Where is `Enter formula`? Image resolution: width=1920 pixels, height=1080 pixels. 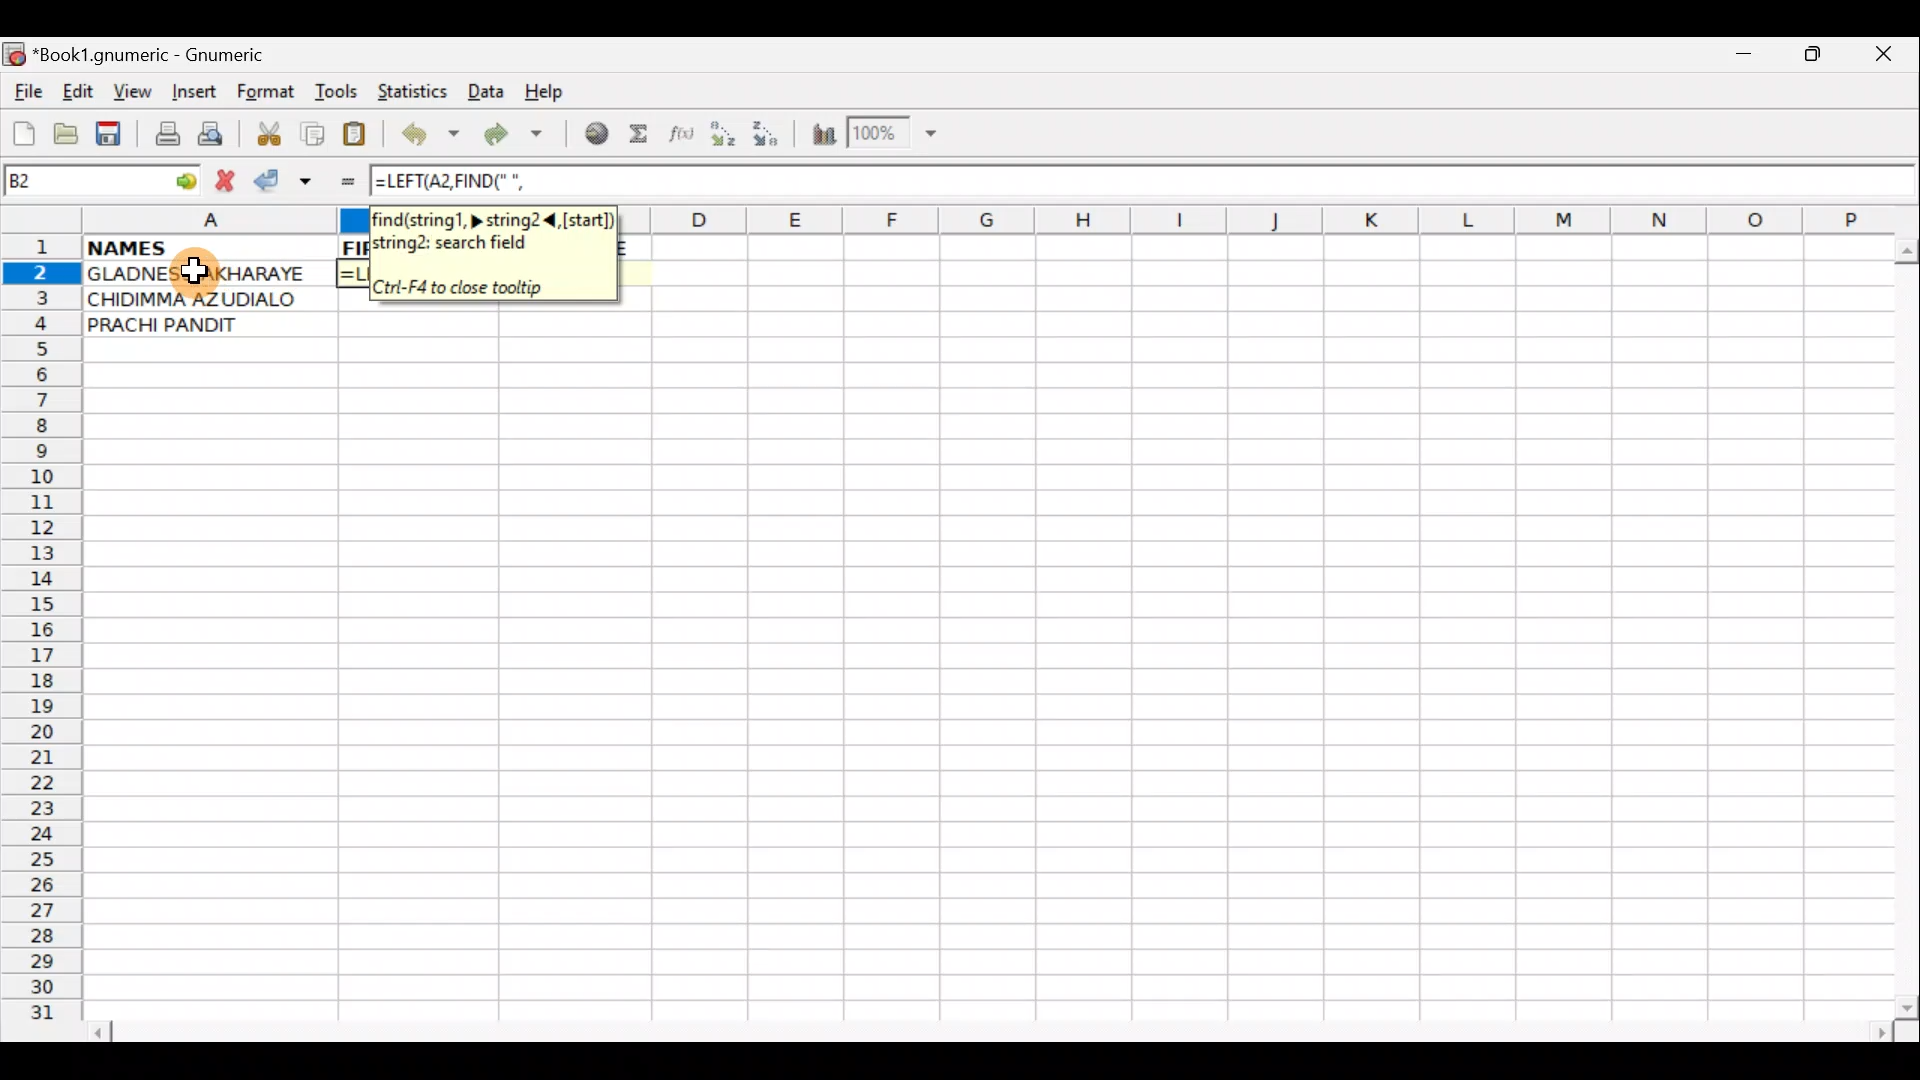 Enter formula is located at coordinates (338, 181).